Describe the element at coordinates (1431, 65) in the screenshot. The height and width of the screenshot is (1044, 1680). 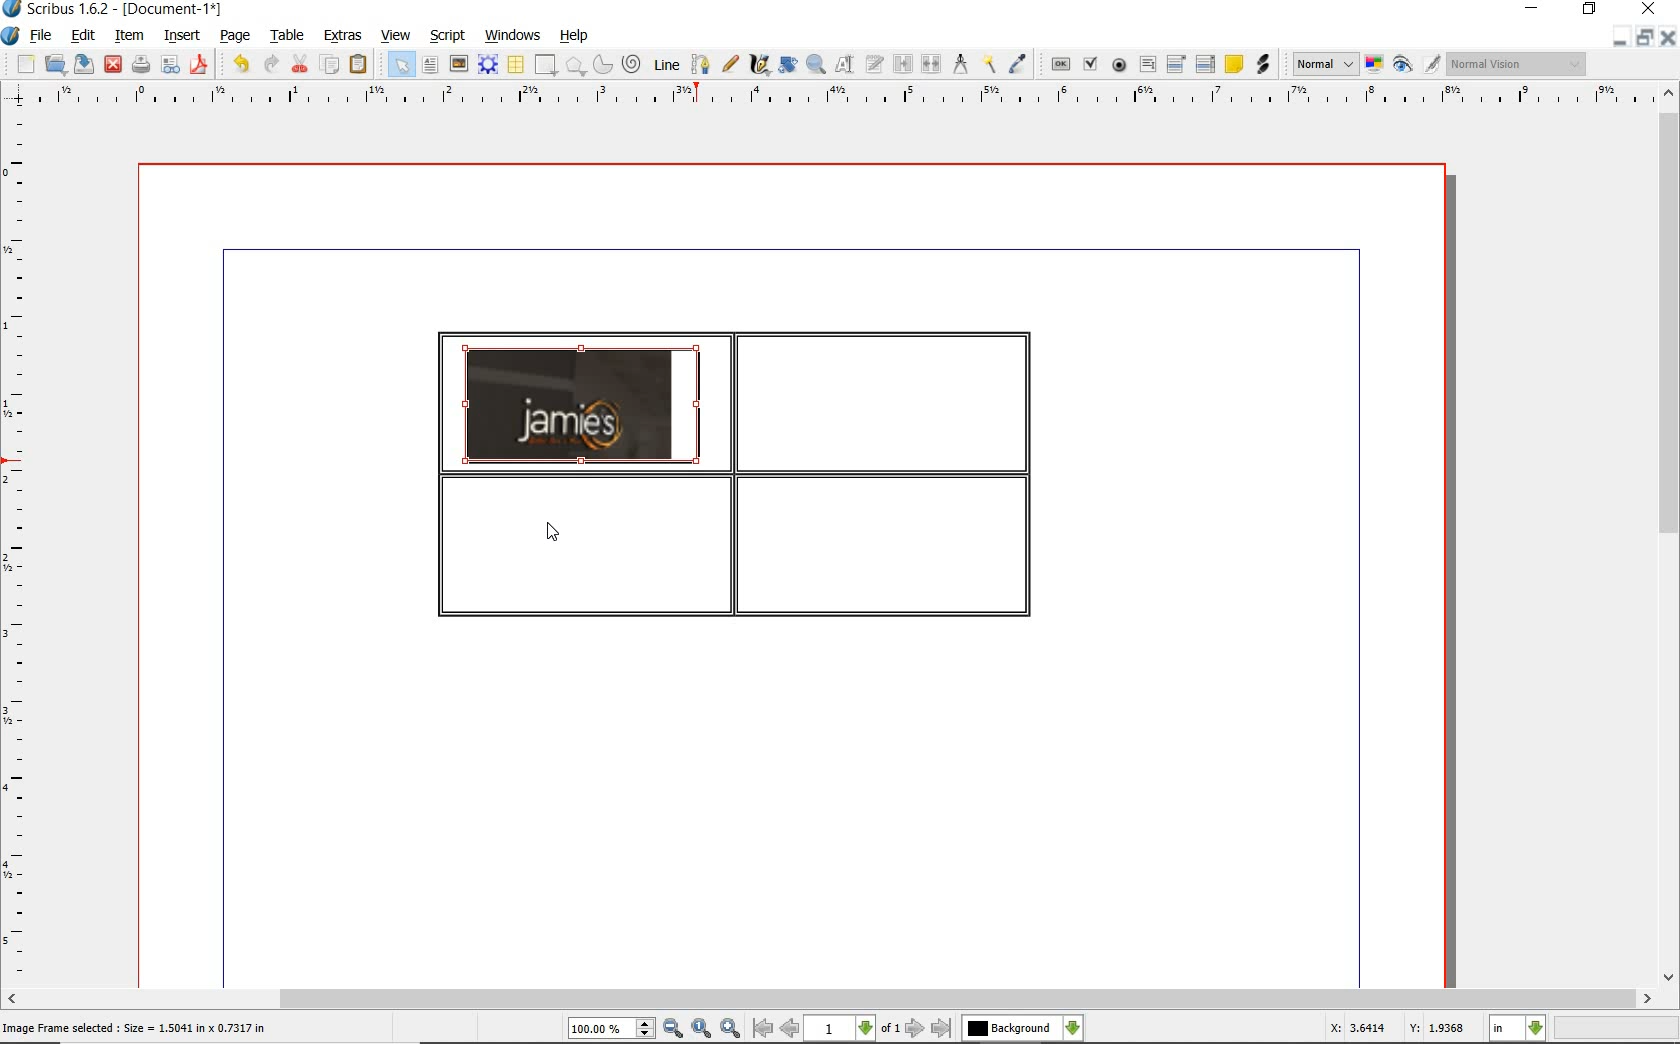
I see `edit in preview mode` at that location.